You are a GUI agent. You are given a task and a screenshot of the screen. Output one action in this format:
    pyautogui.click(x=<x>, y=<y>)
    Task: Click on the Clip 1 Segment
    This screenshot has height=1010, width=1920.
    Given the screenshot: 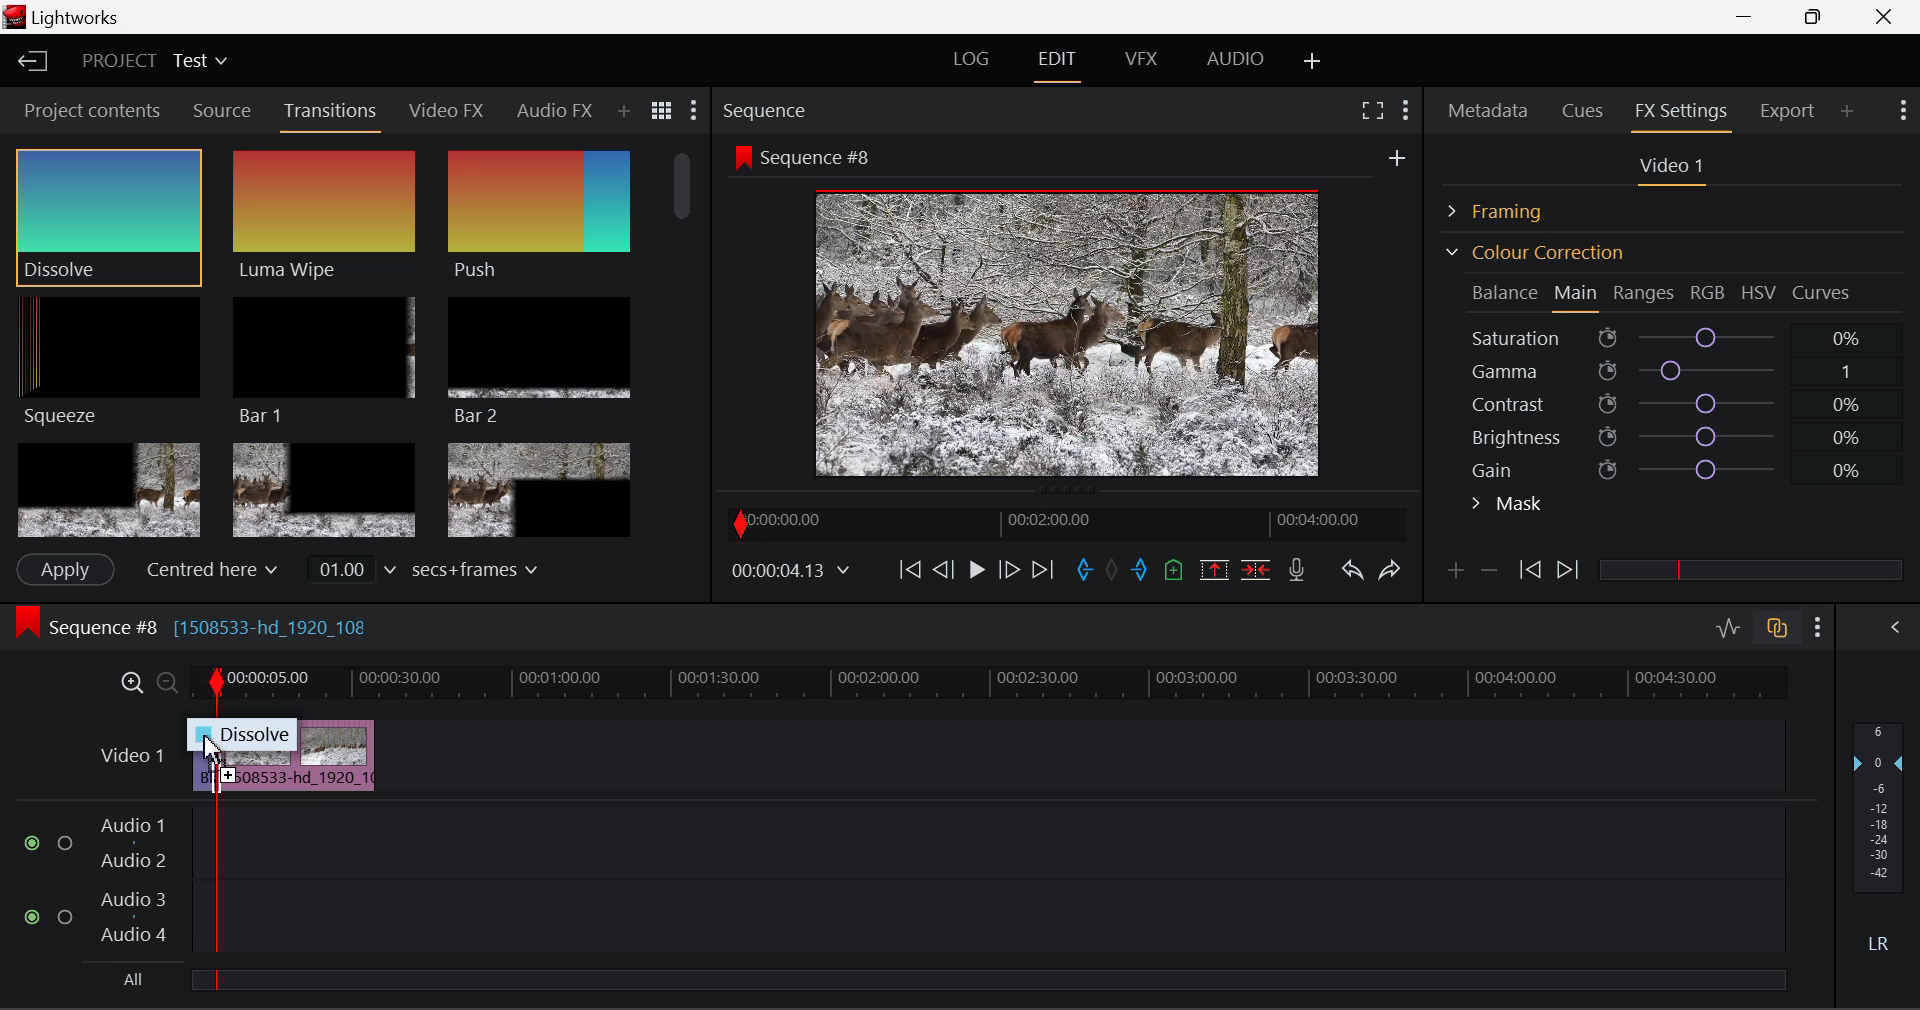 What is the action you would take?
    pyautogui.click(x=203, y=757)
    